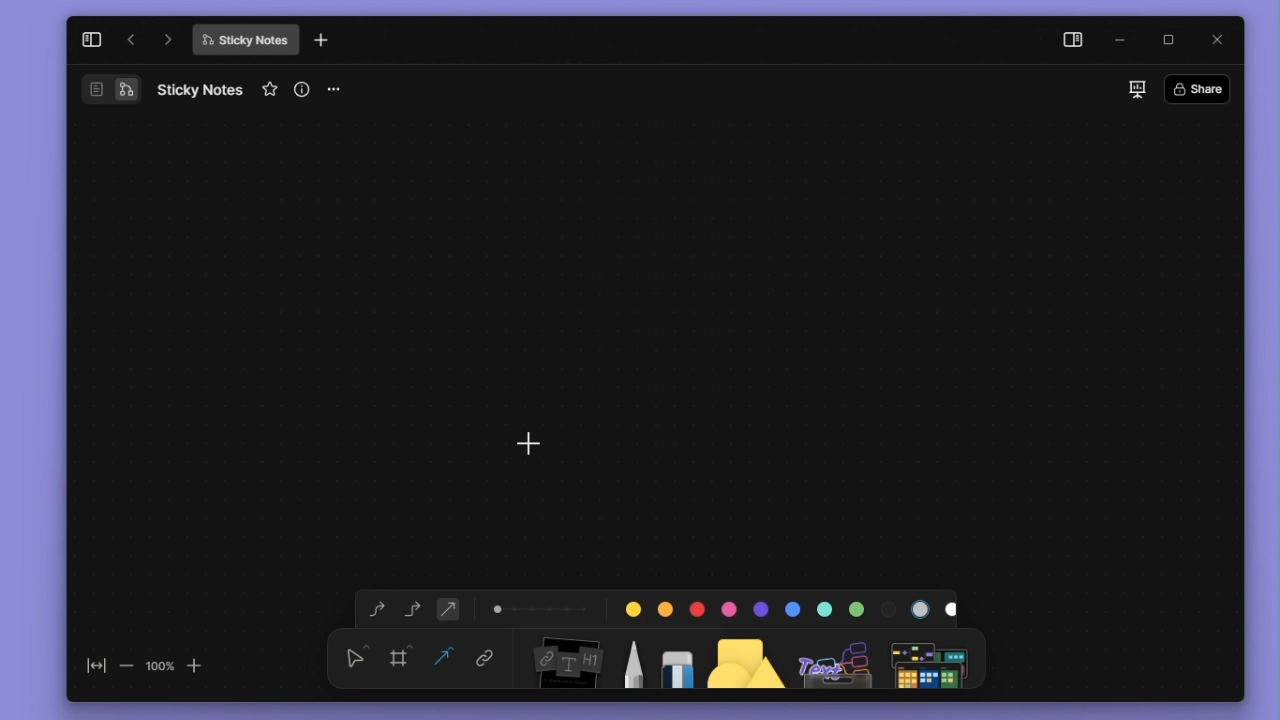 The image size is (1280, 720). What do you see at coordinates (448, 608) in the screenshot?
I see `straight` at bounding box center [448, 608].